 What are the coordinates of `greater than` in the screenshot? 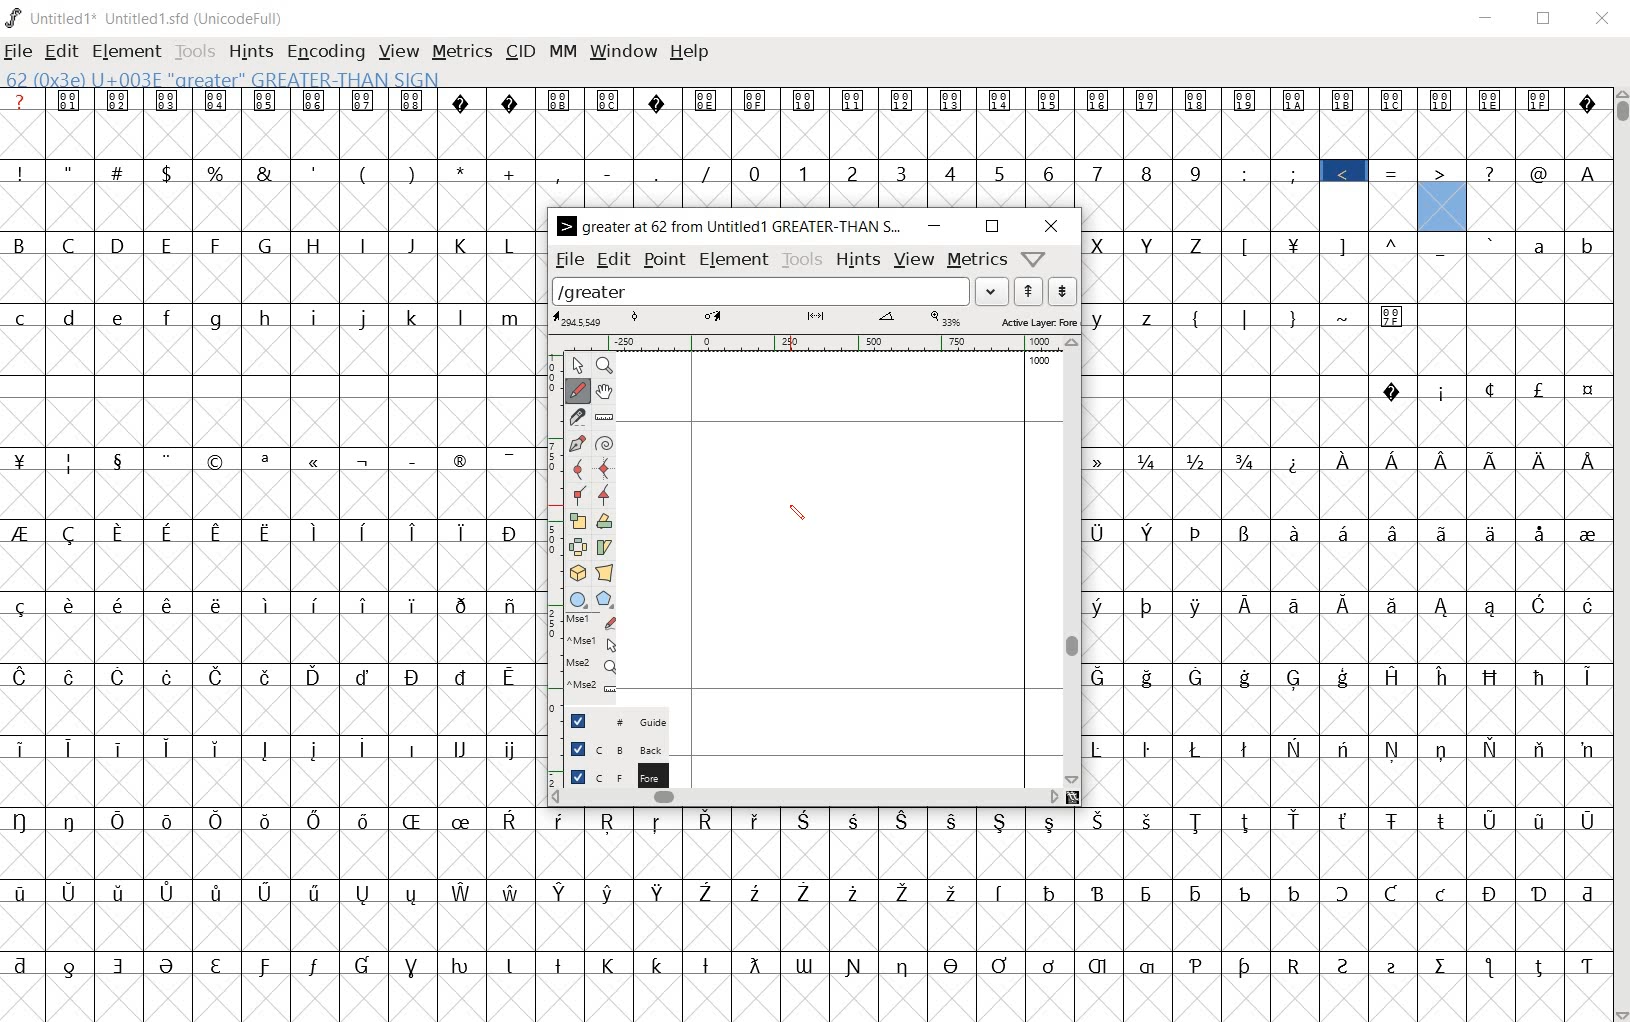 It's located at (1442, 195).